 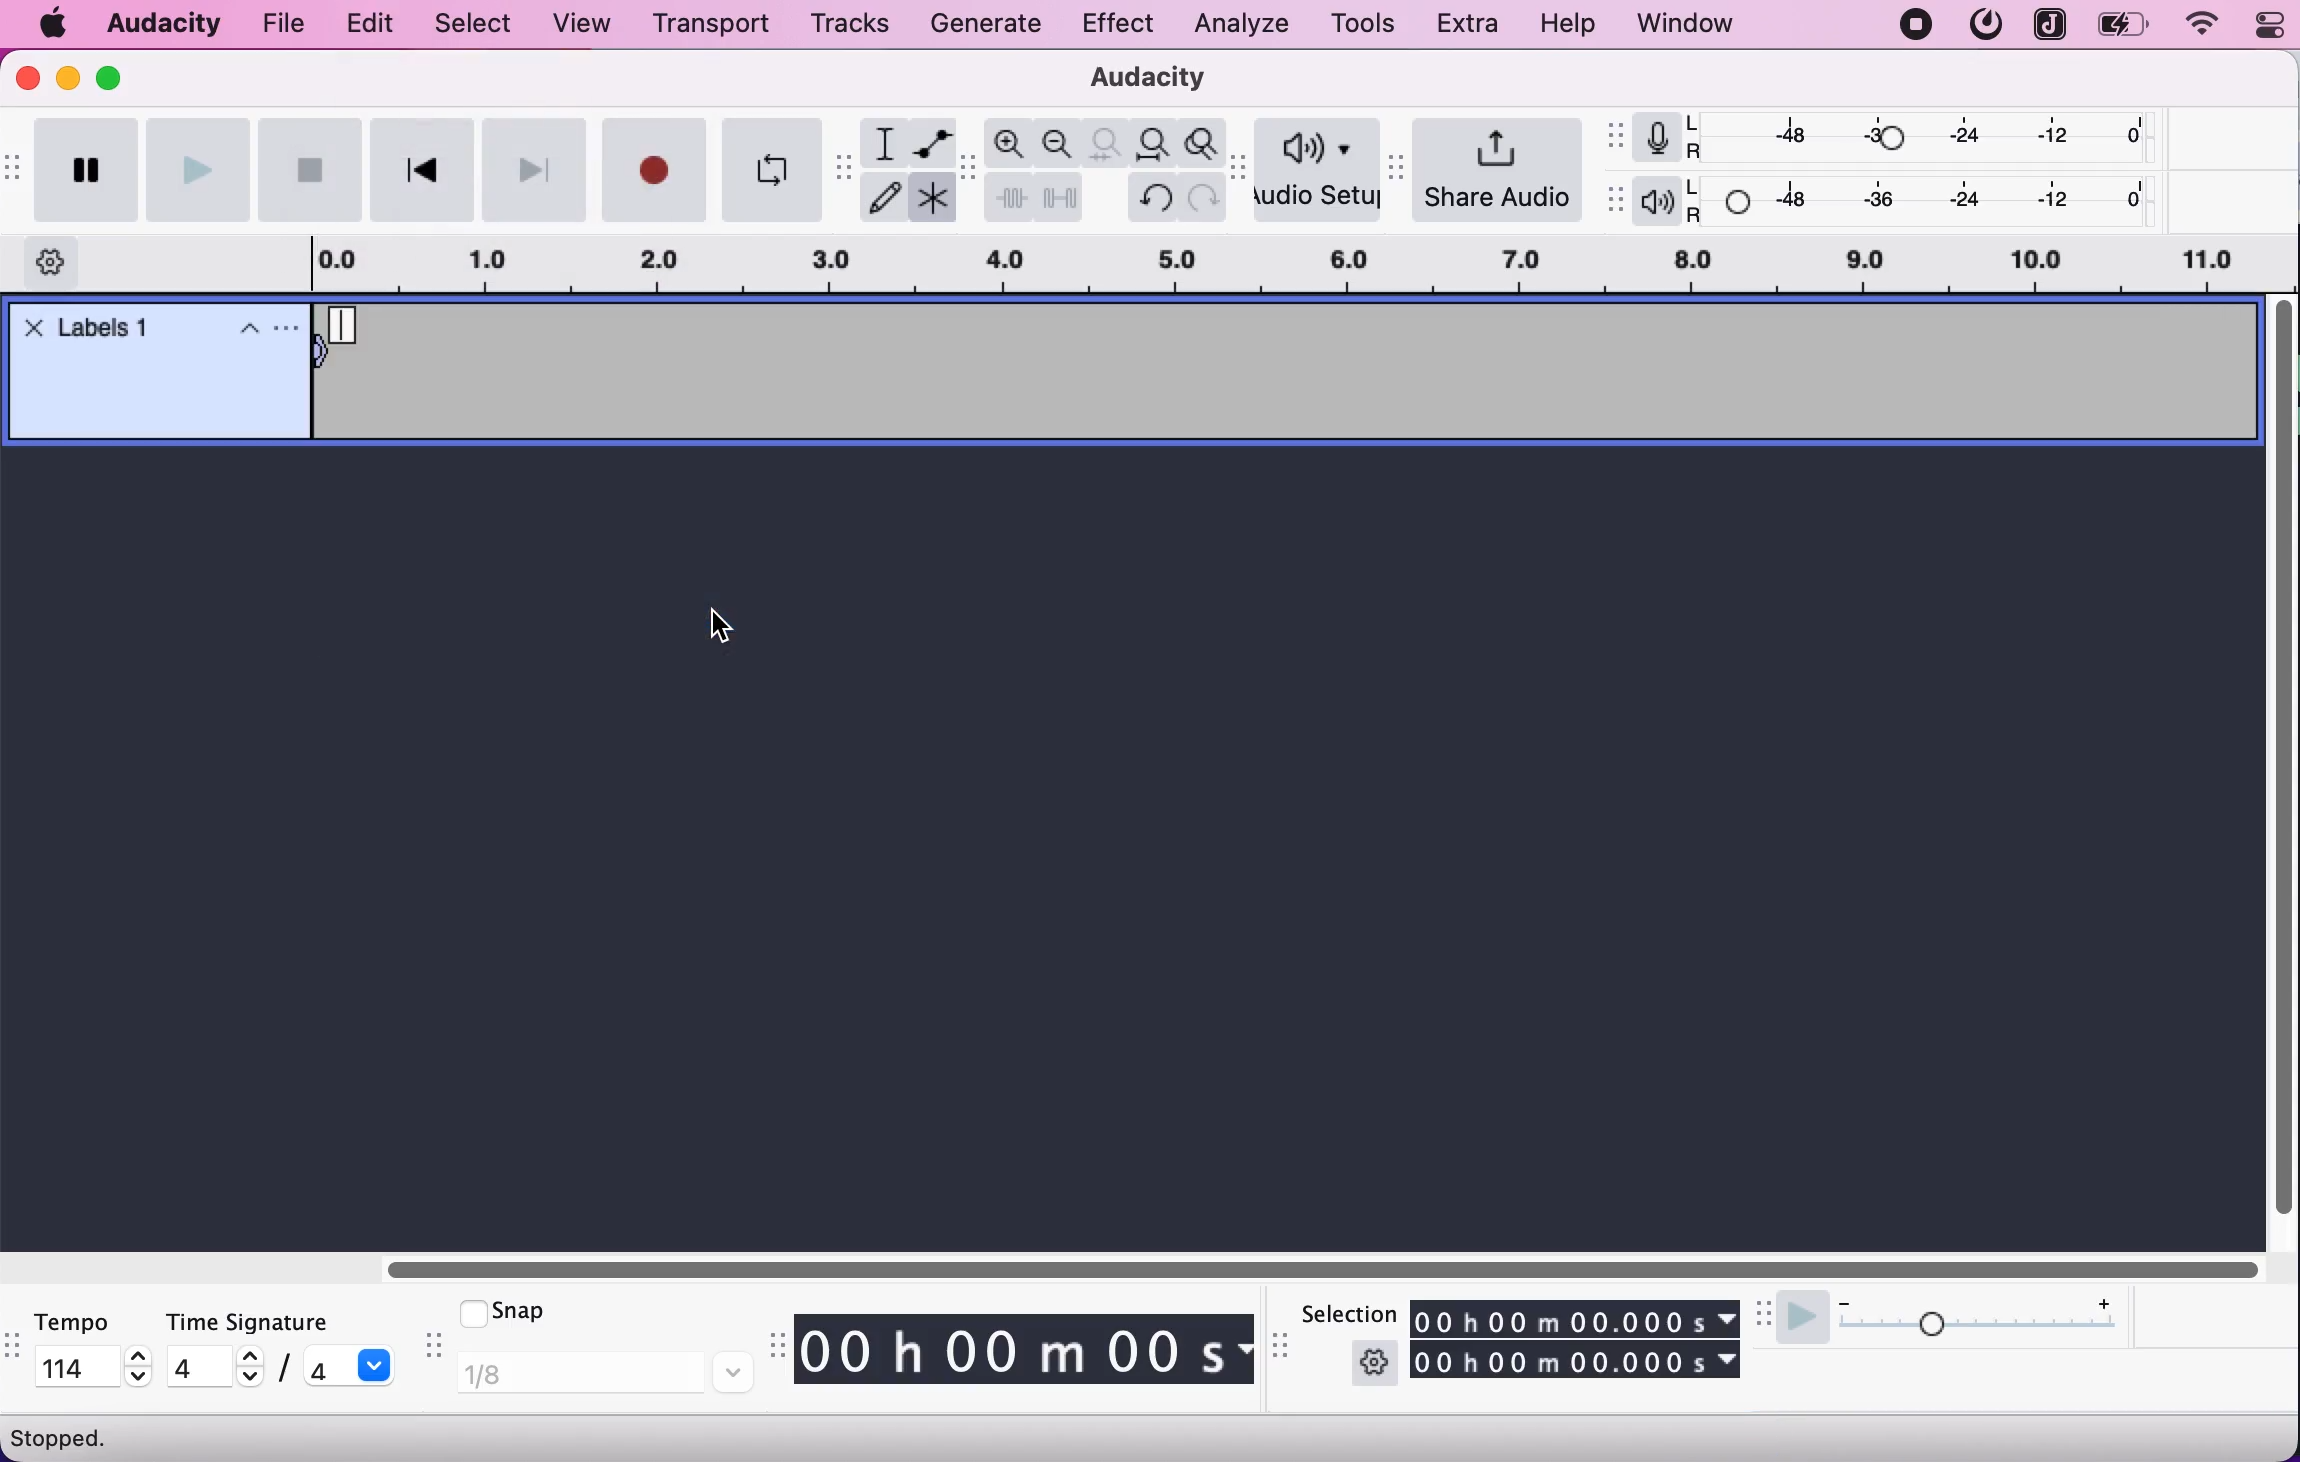 I want to click on skip to end, so click(x=535, y=169).